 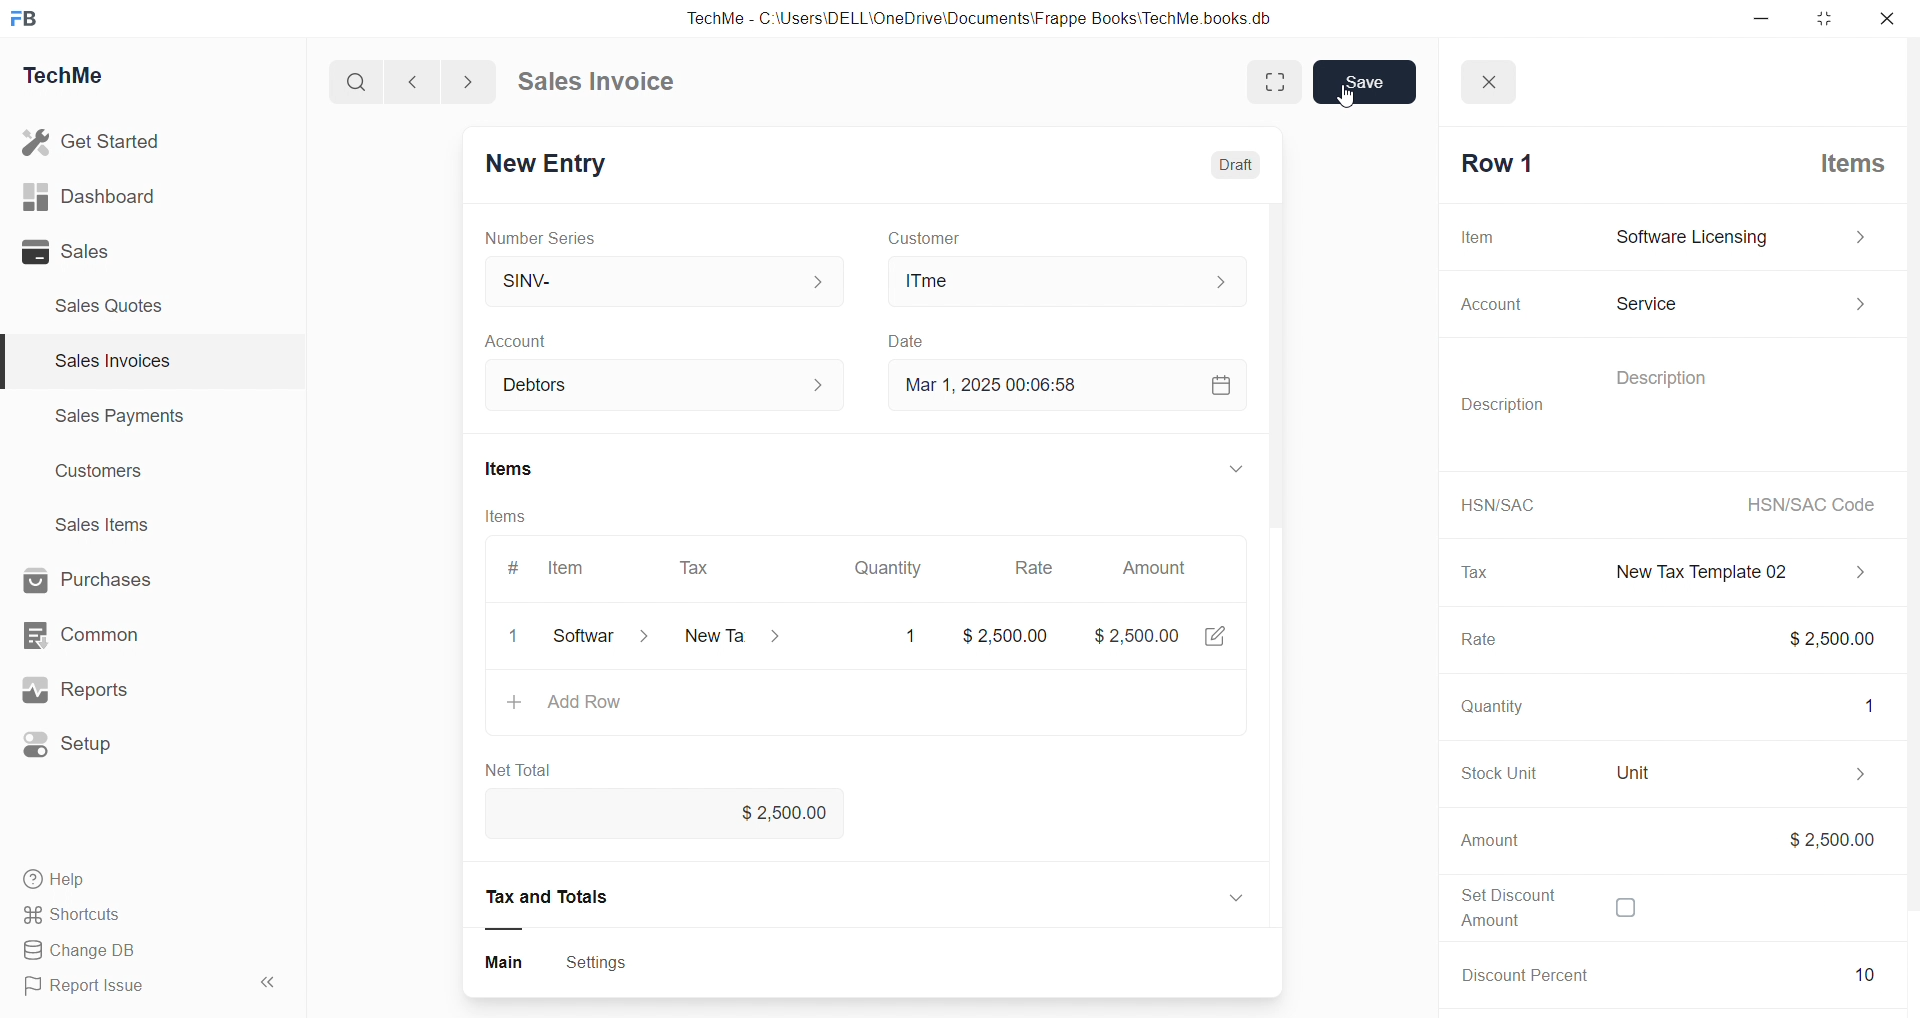 I want to click on Minimize, so click(x=1768, y=20).